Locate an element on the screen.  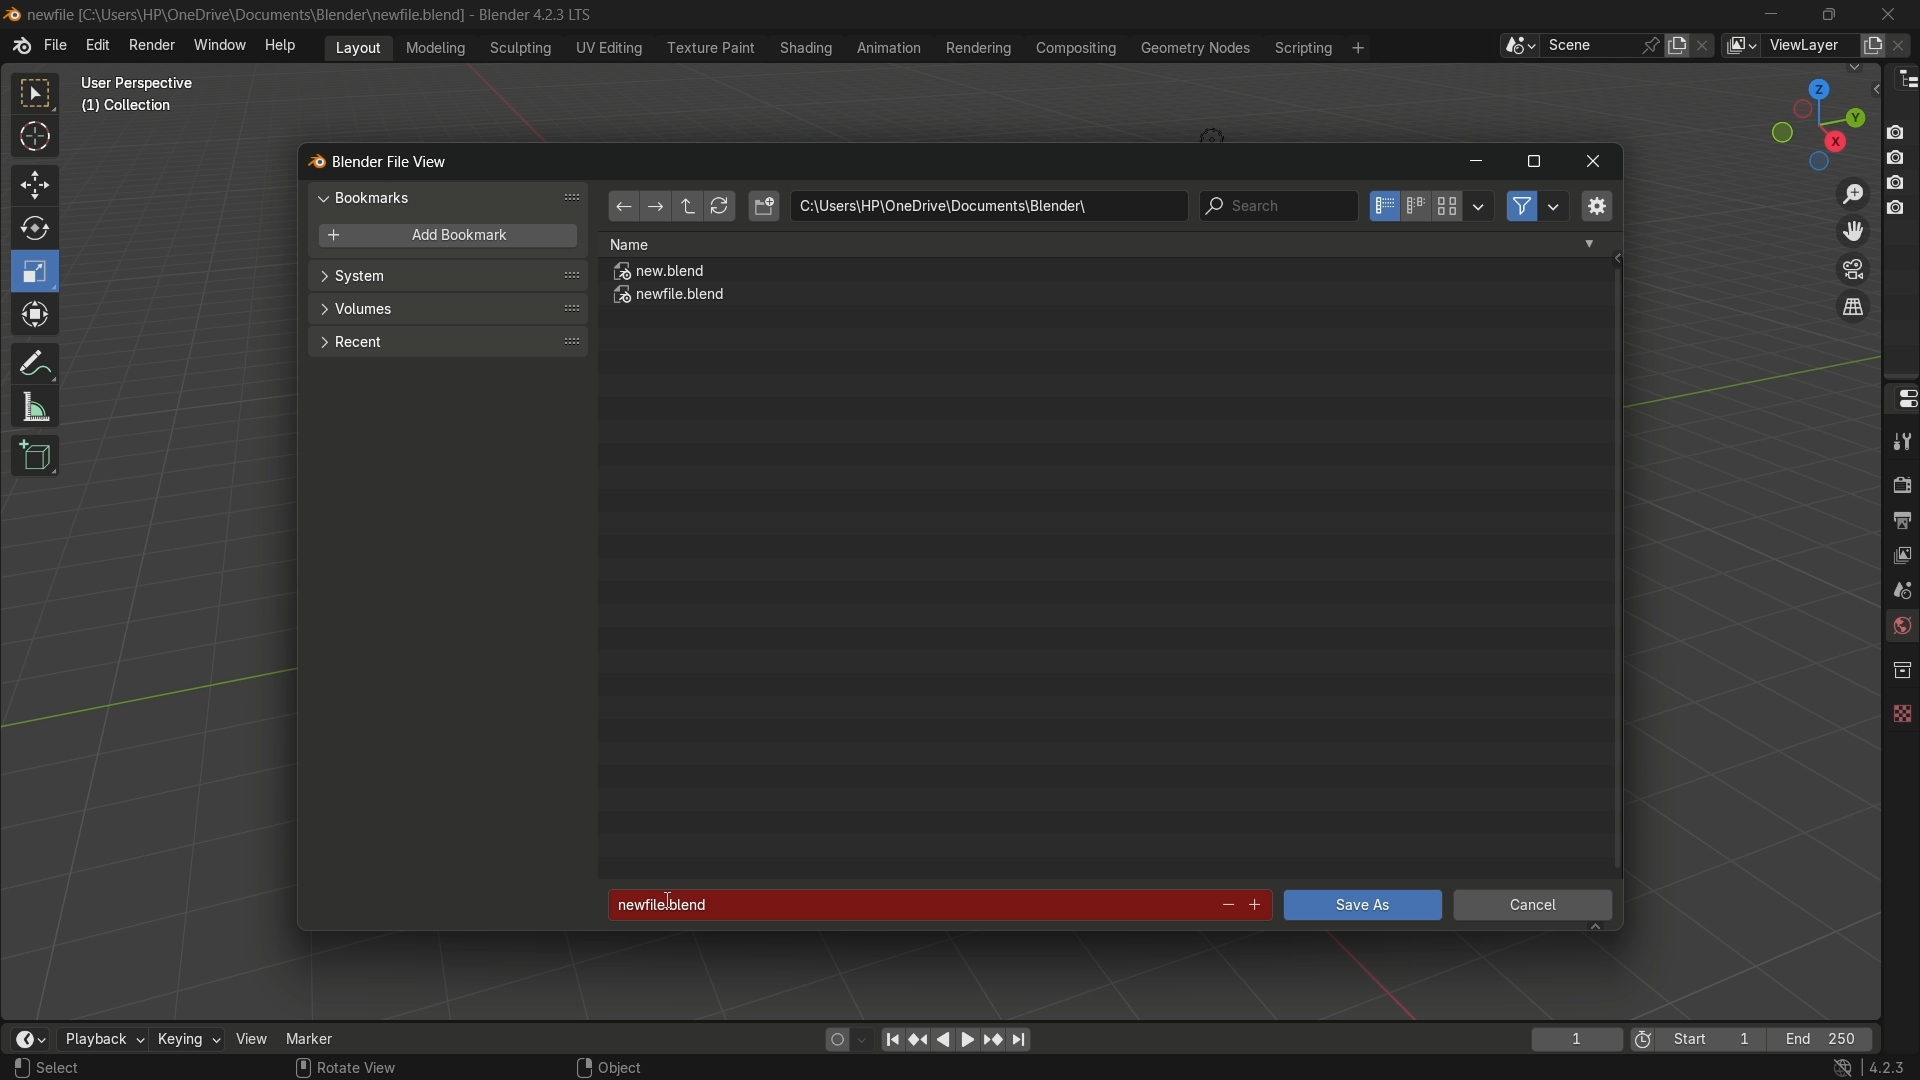
refresh is located at coordinates (719, 207).